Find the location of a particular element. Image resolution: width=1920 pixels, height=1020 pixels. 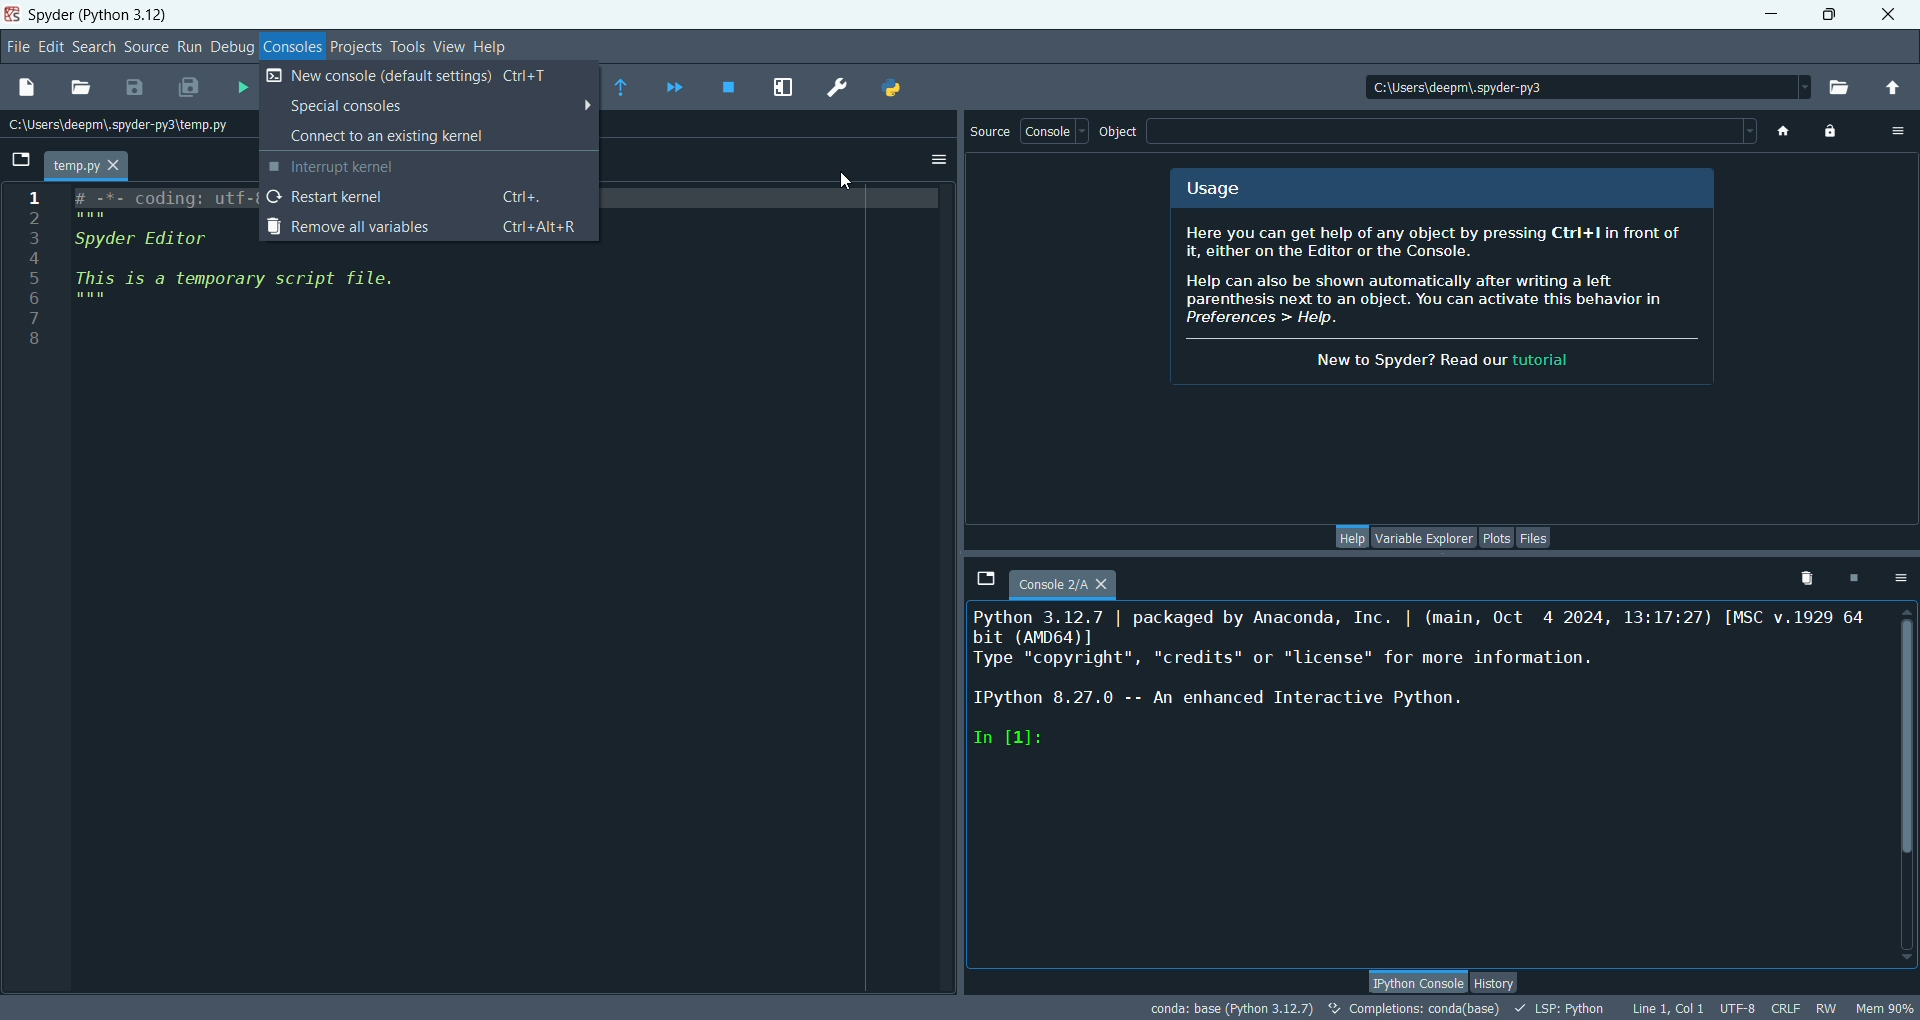

browse tabs is located at coordinates (986, 580).